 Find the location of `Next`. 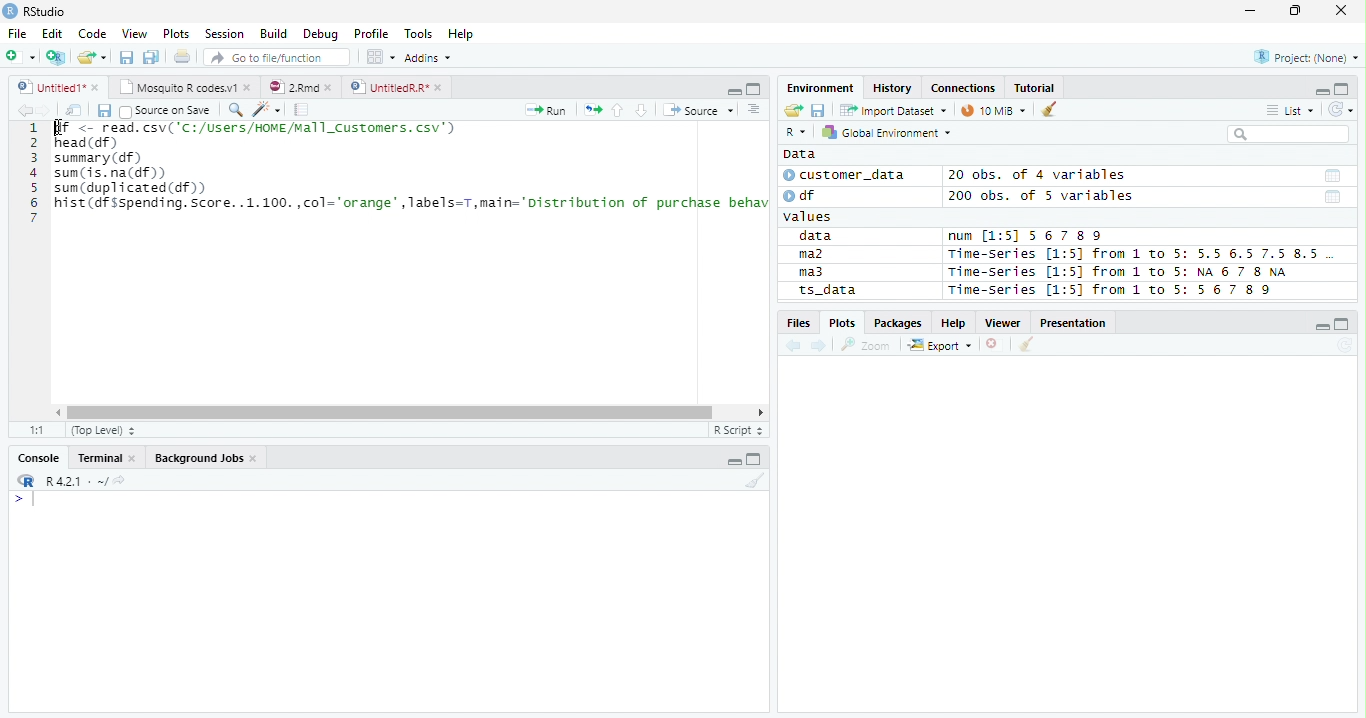

Next is located at coordinates (45, 111).